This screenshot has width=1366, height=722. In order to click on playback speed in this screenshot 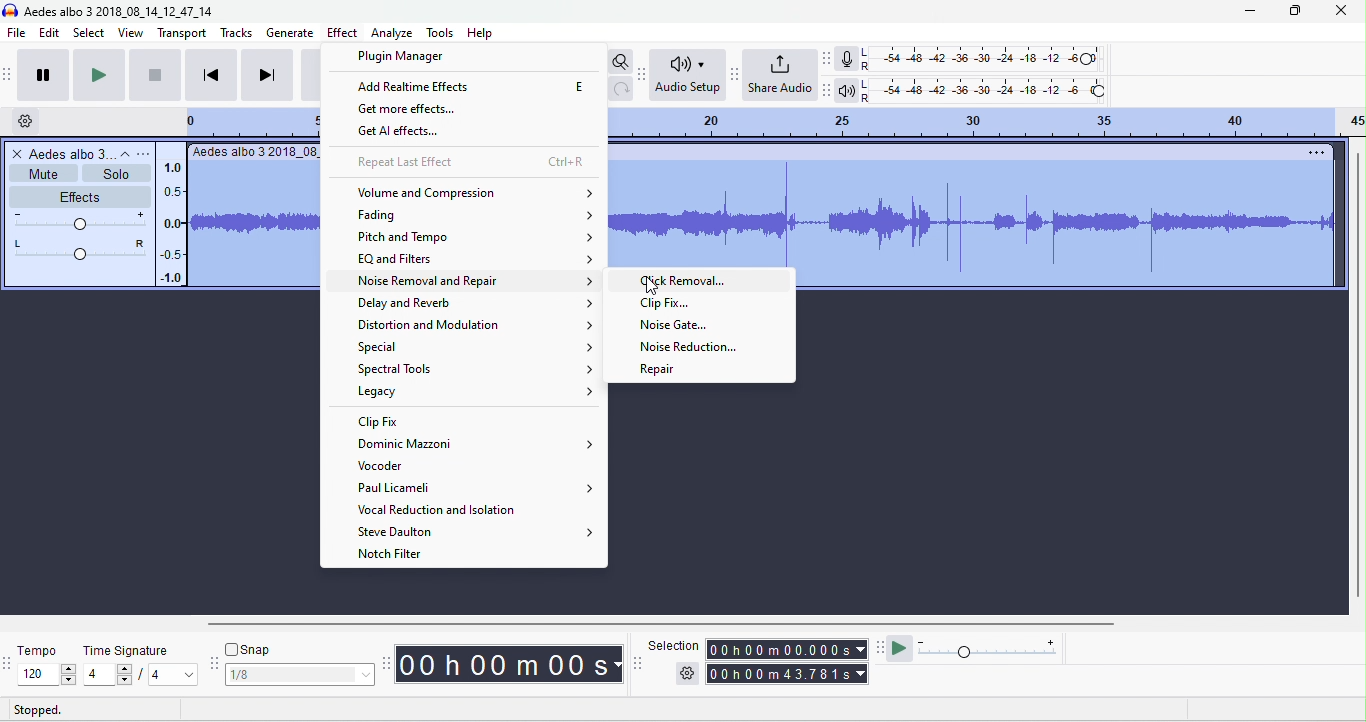, I will do `click(991, 649)`.